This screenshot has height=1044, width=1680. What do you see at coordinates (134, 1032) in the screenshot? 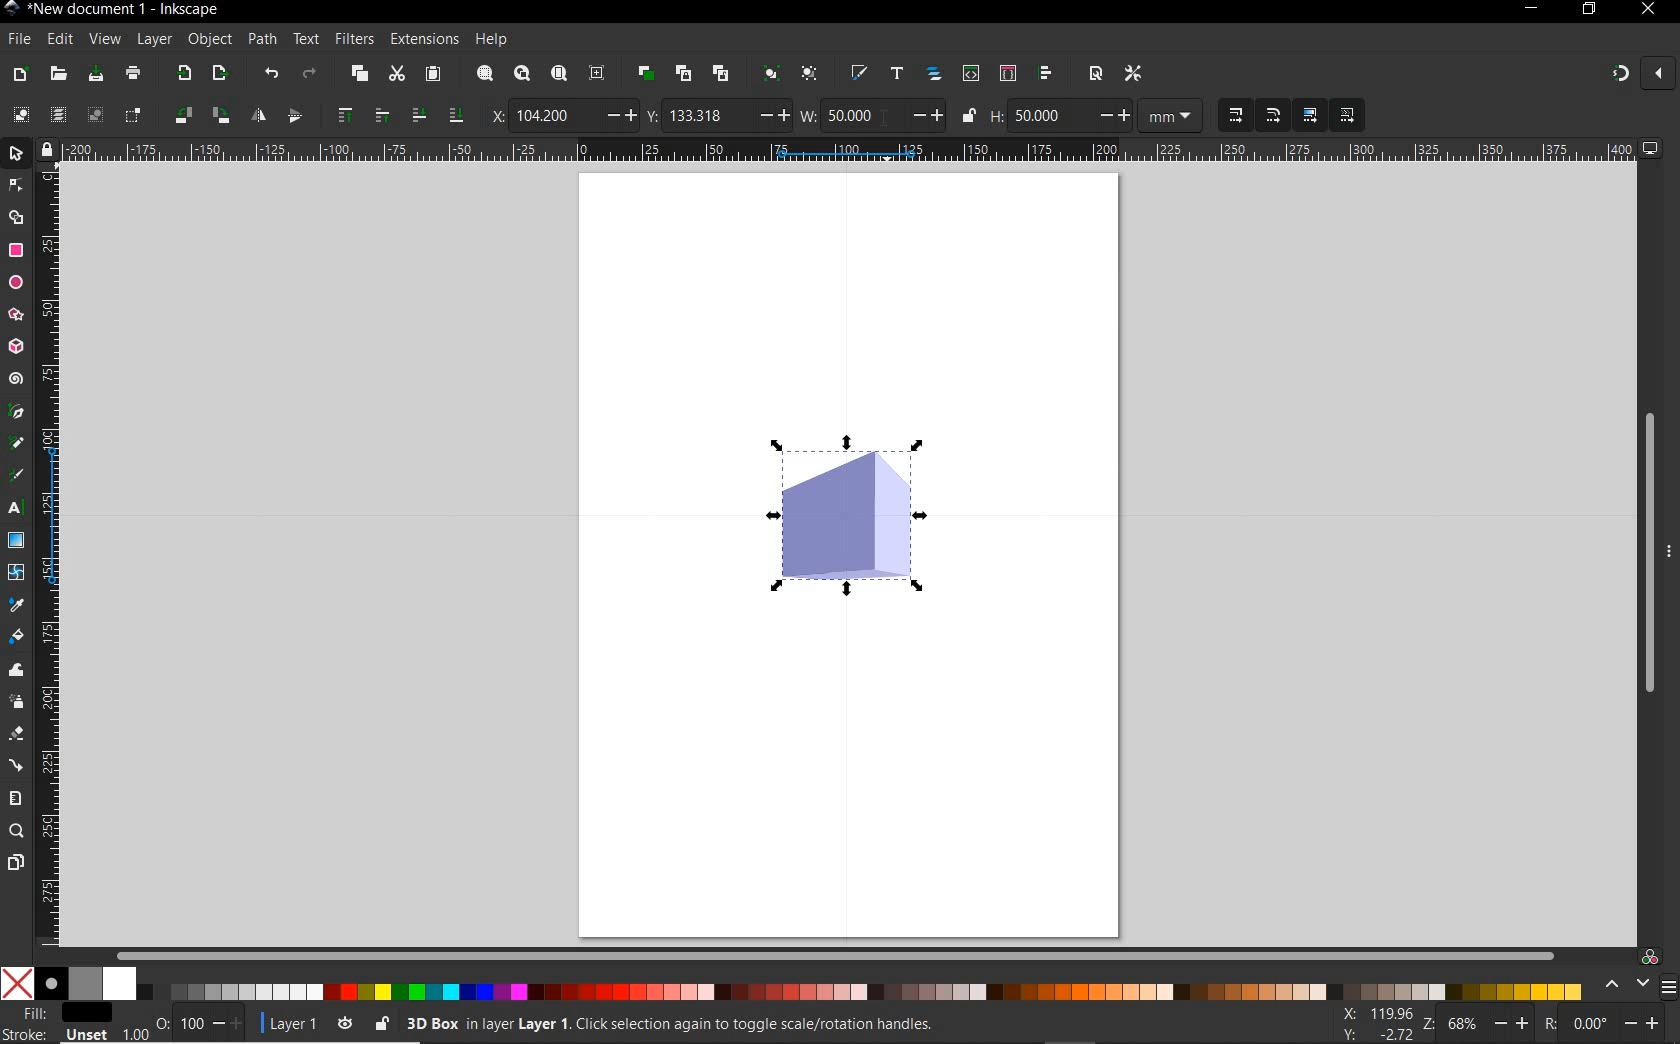
I see `1.00` at bounding box center [134, 1032].